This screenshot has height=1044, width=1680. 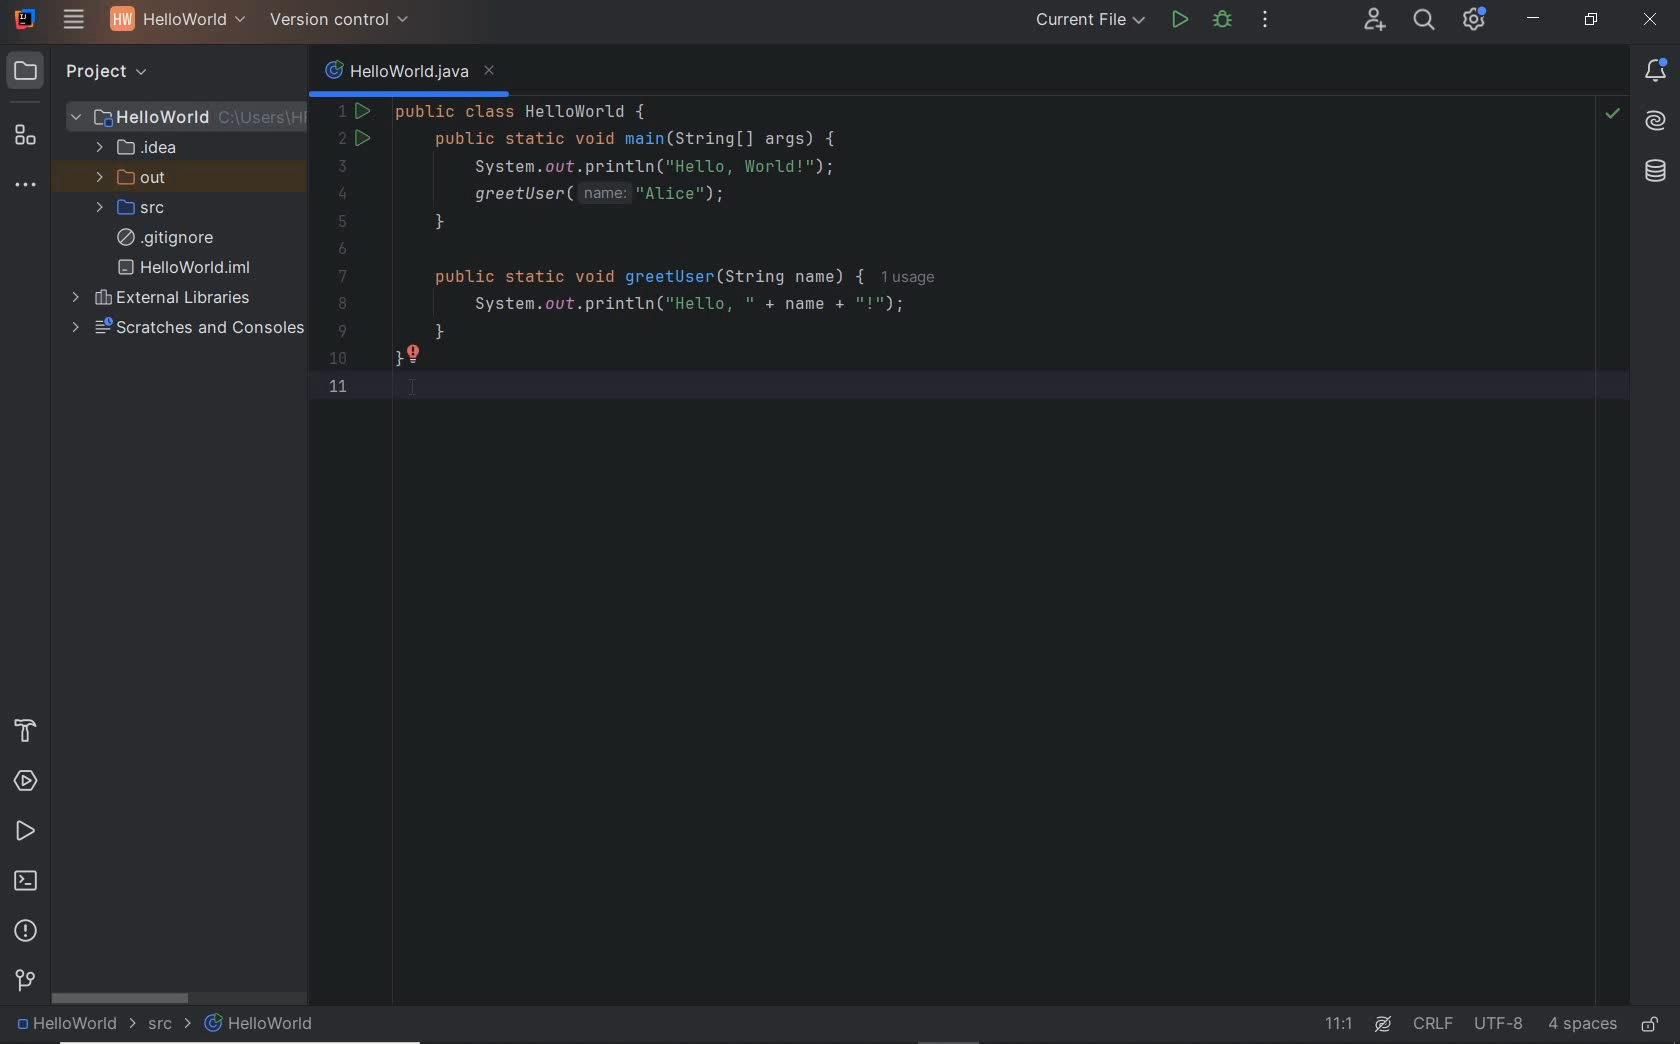 I want to click on src (folder), so click(x=133, y=208).